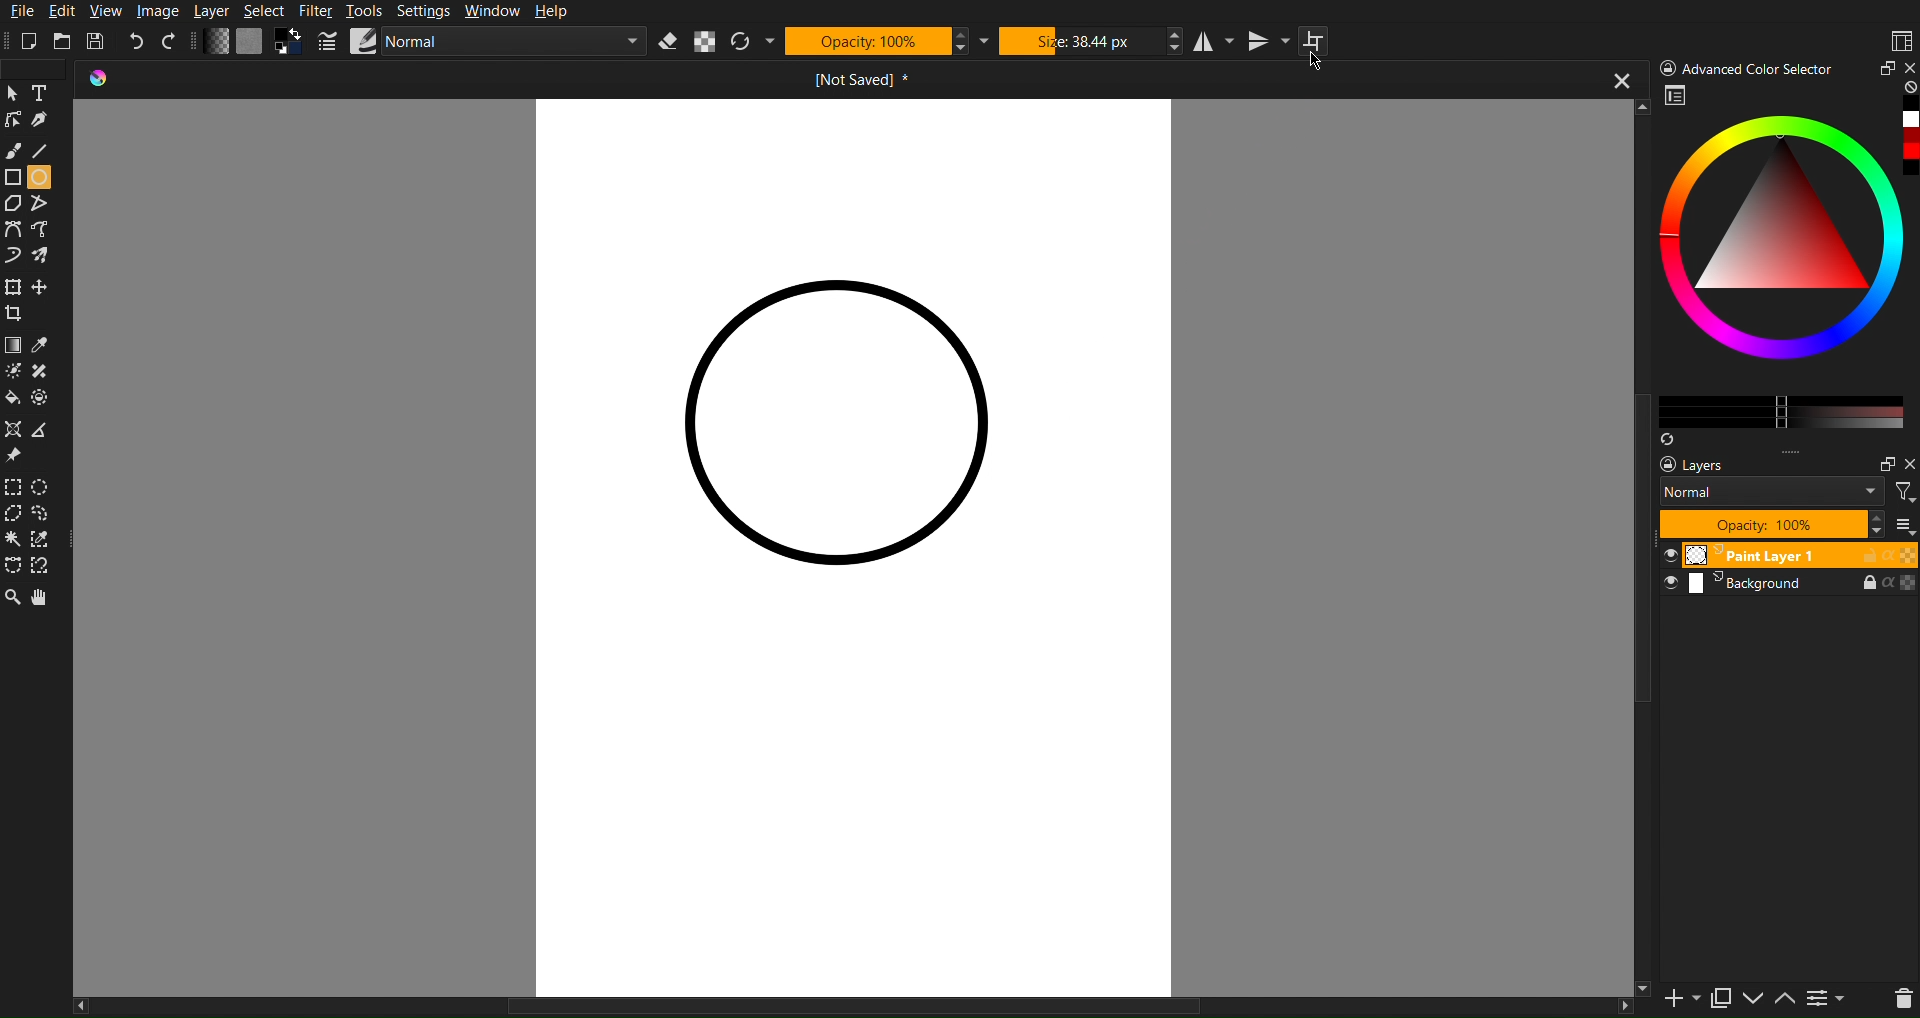  What do you see at coordinates (13, 230) in the screenshot?
I see `Curve Tools` at bounding box center [13, 230].